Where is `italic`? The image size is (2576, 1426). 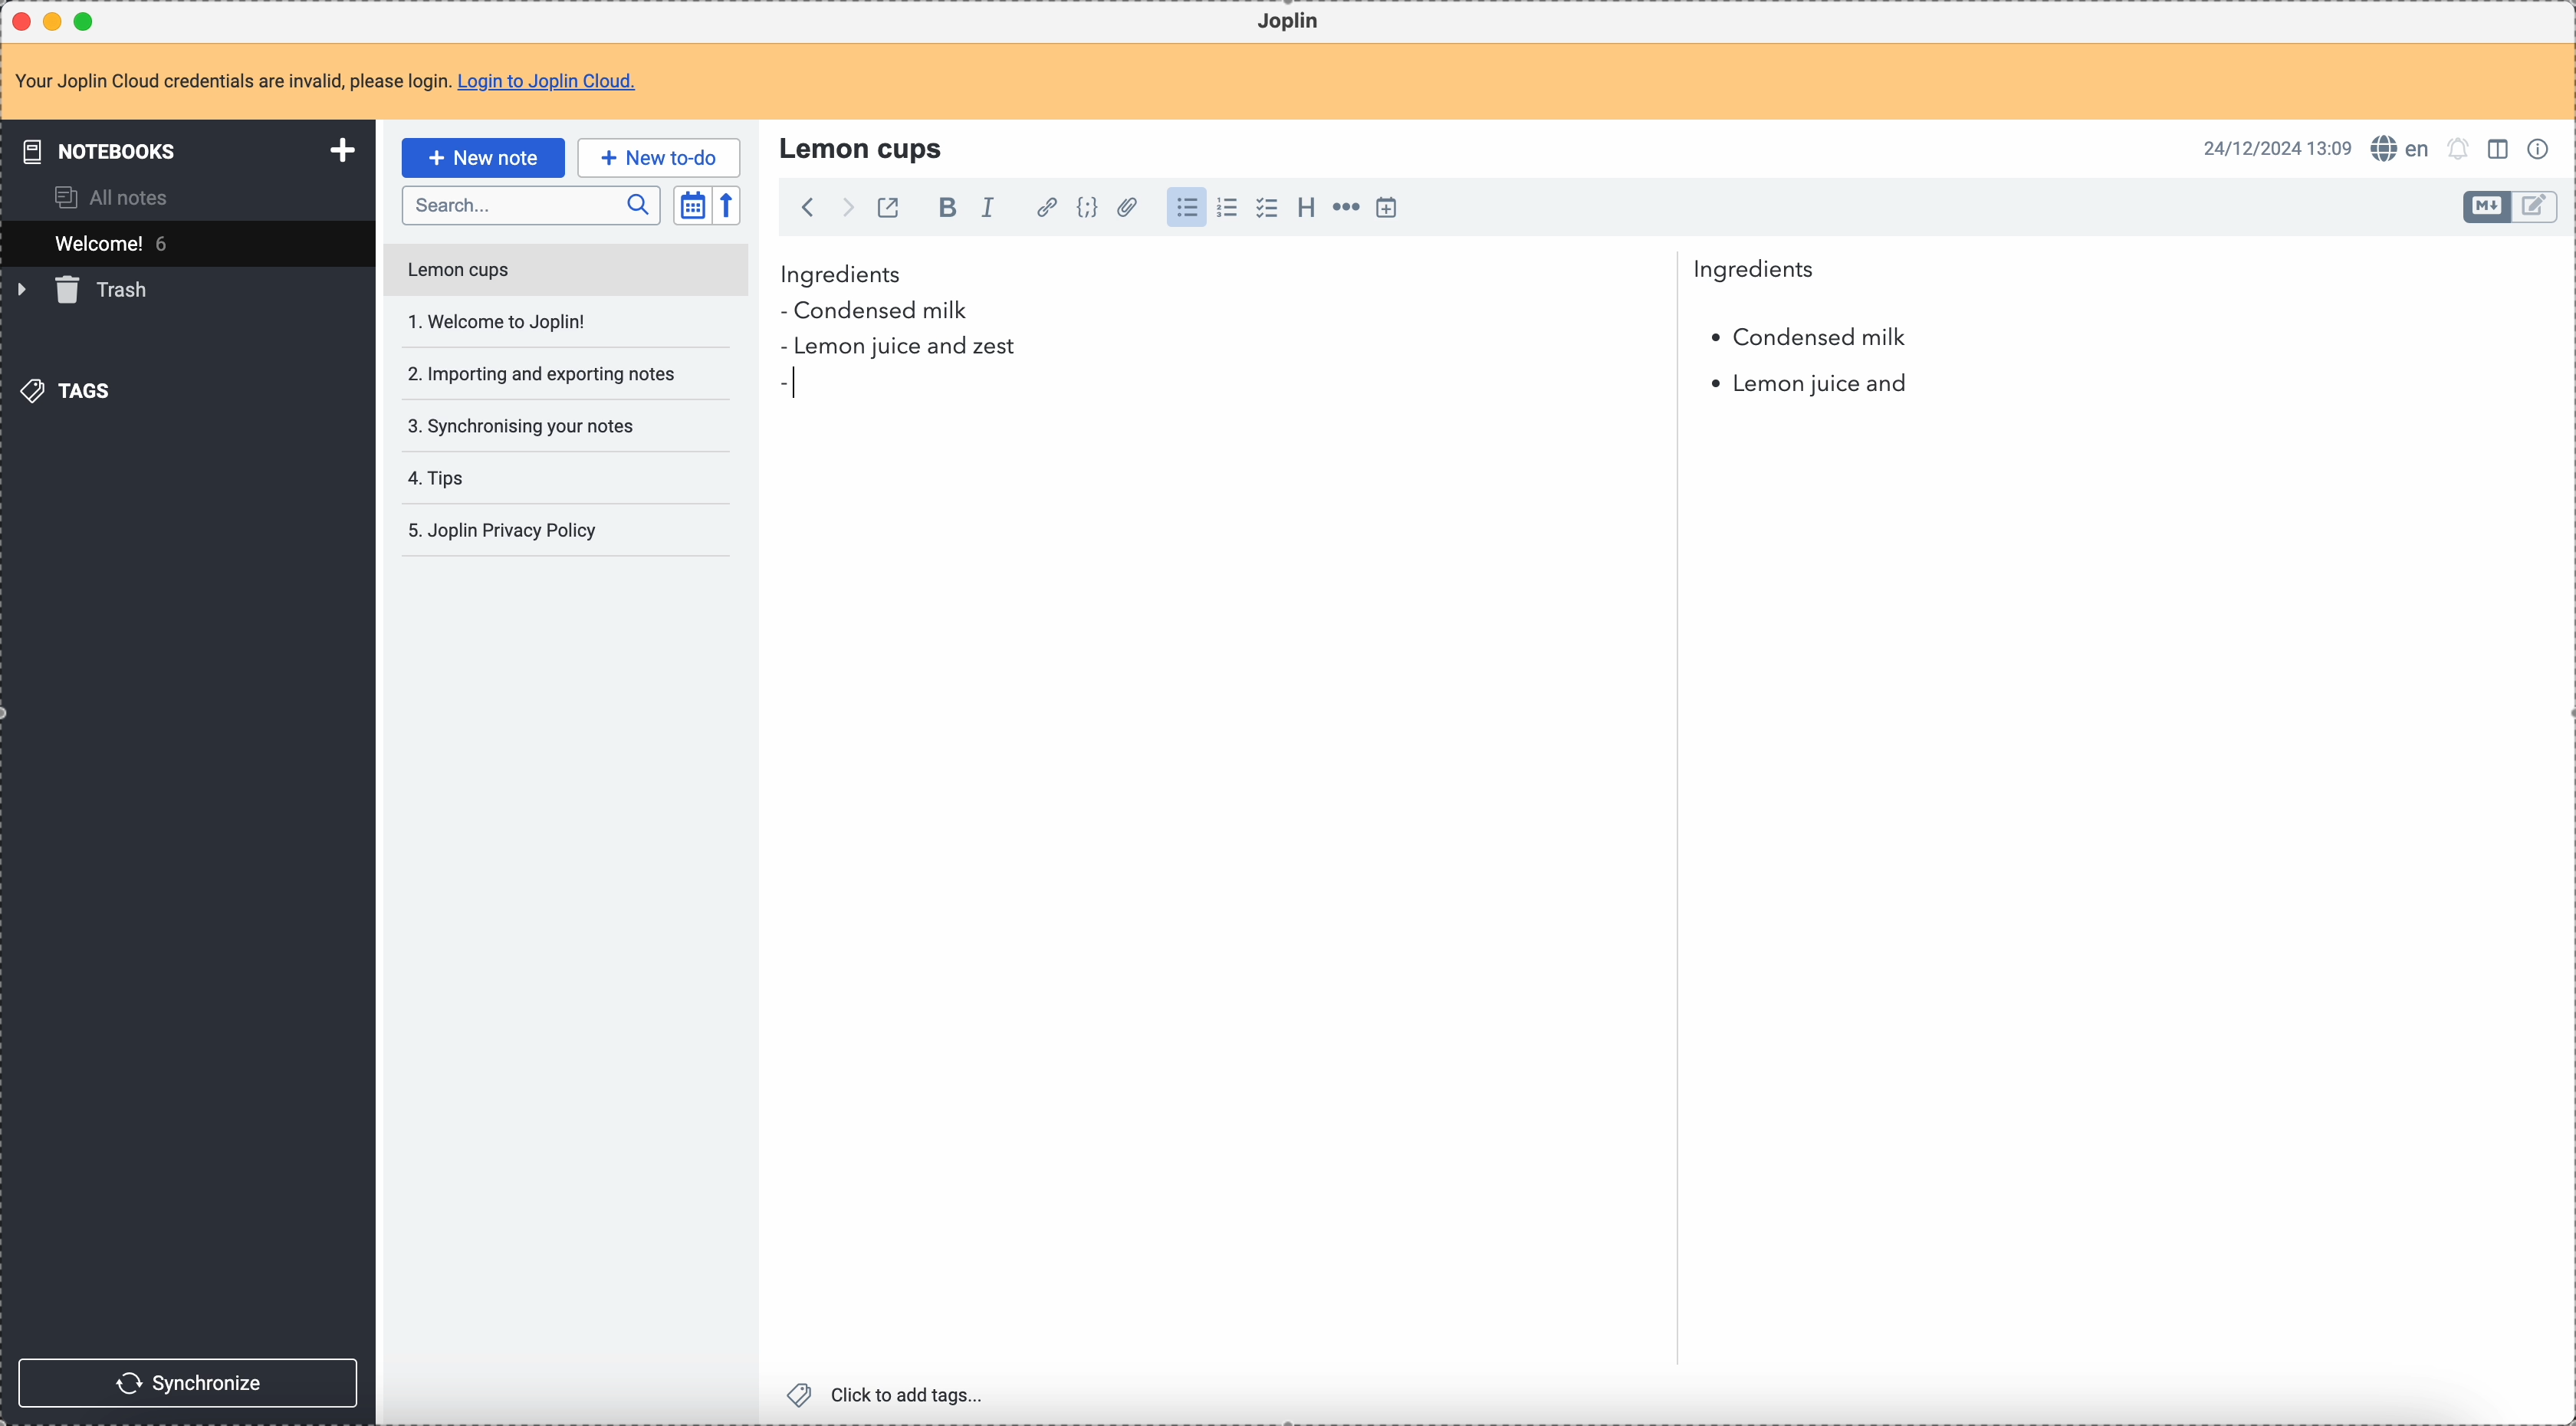 italic is located at coordinates (987, 206).